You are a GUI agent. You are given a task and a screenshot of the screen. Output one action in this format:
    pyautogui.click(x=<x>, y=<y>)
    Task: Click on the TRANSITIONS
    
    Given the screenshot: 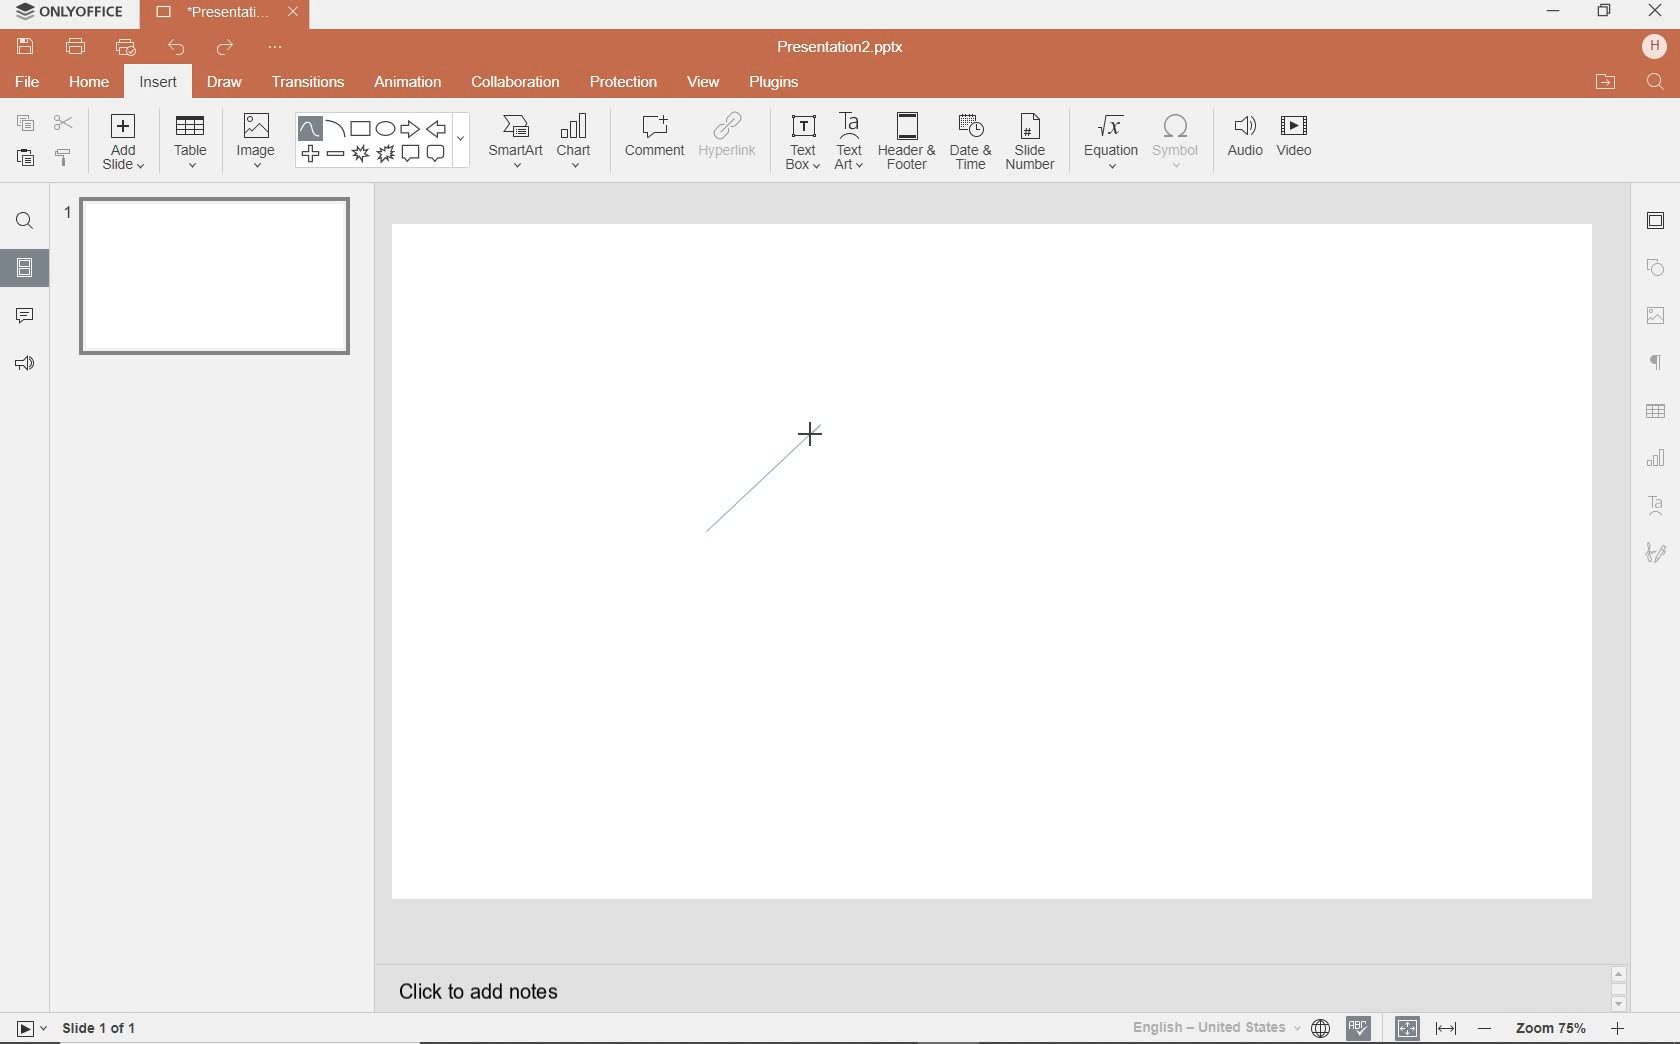 What is the action you would take?
    pyautogui.click(x=311, y=84)
    